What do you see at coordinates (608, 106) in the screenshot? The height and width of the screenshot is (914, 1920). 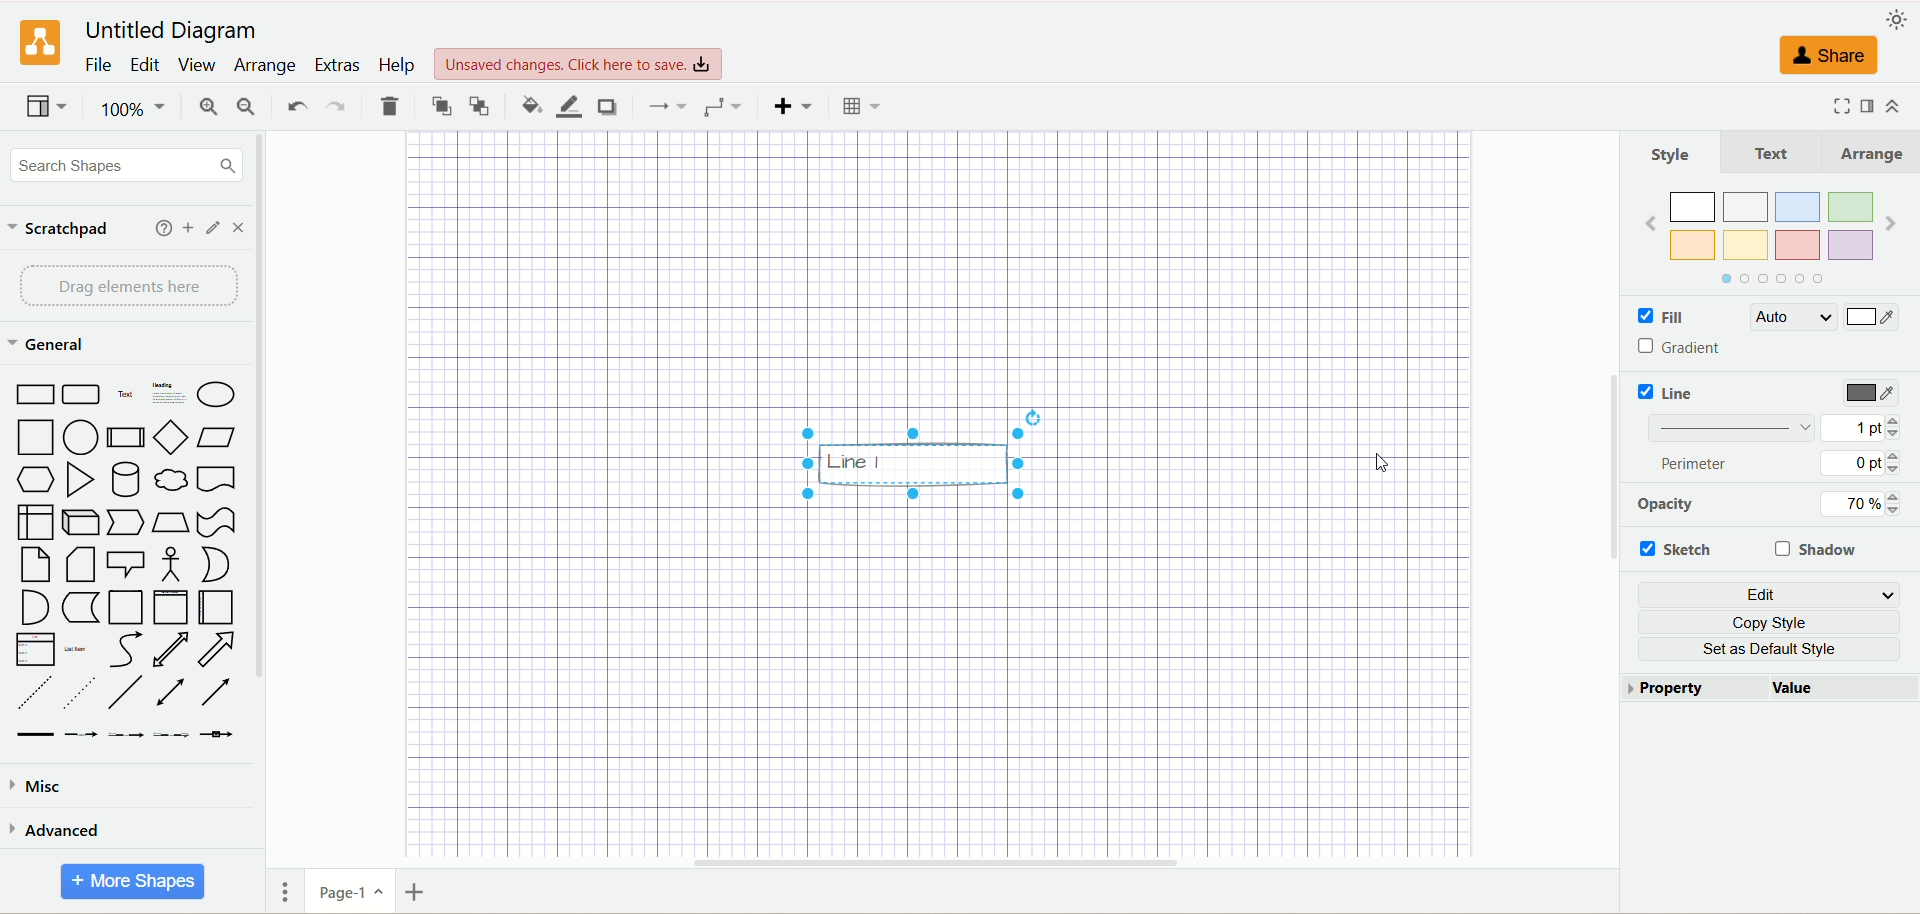 I see `shadow` at bounding box center [608, 106].